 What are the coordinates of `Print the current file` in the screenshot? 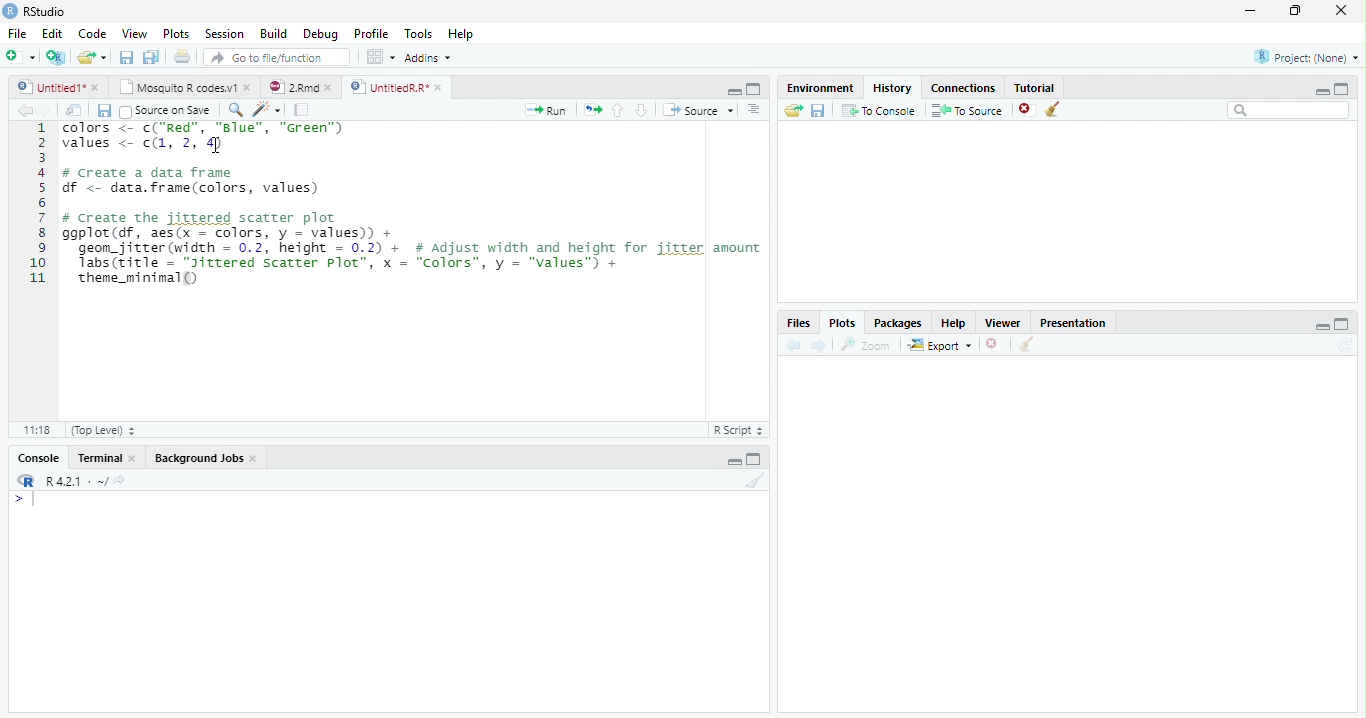 It's located at (183, 56).